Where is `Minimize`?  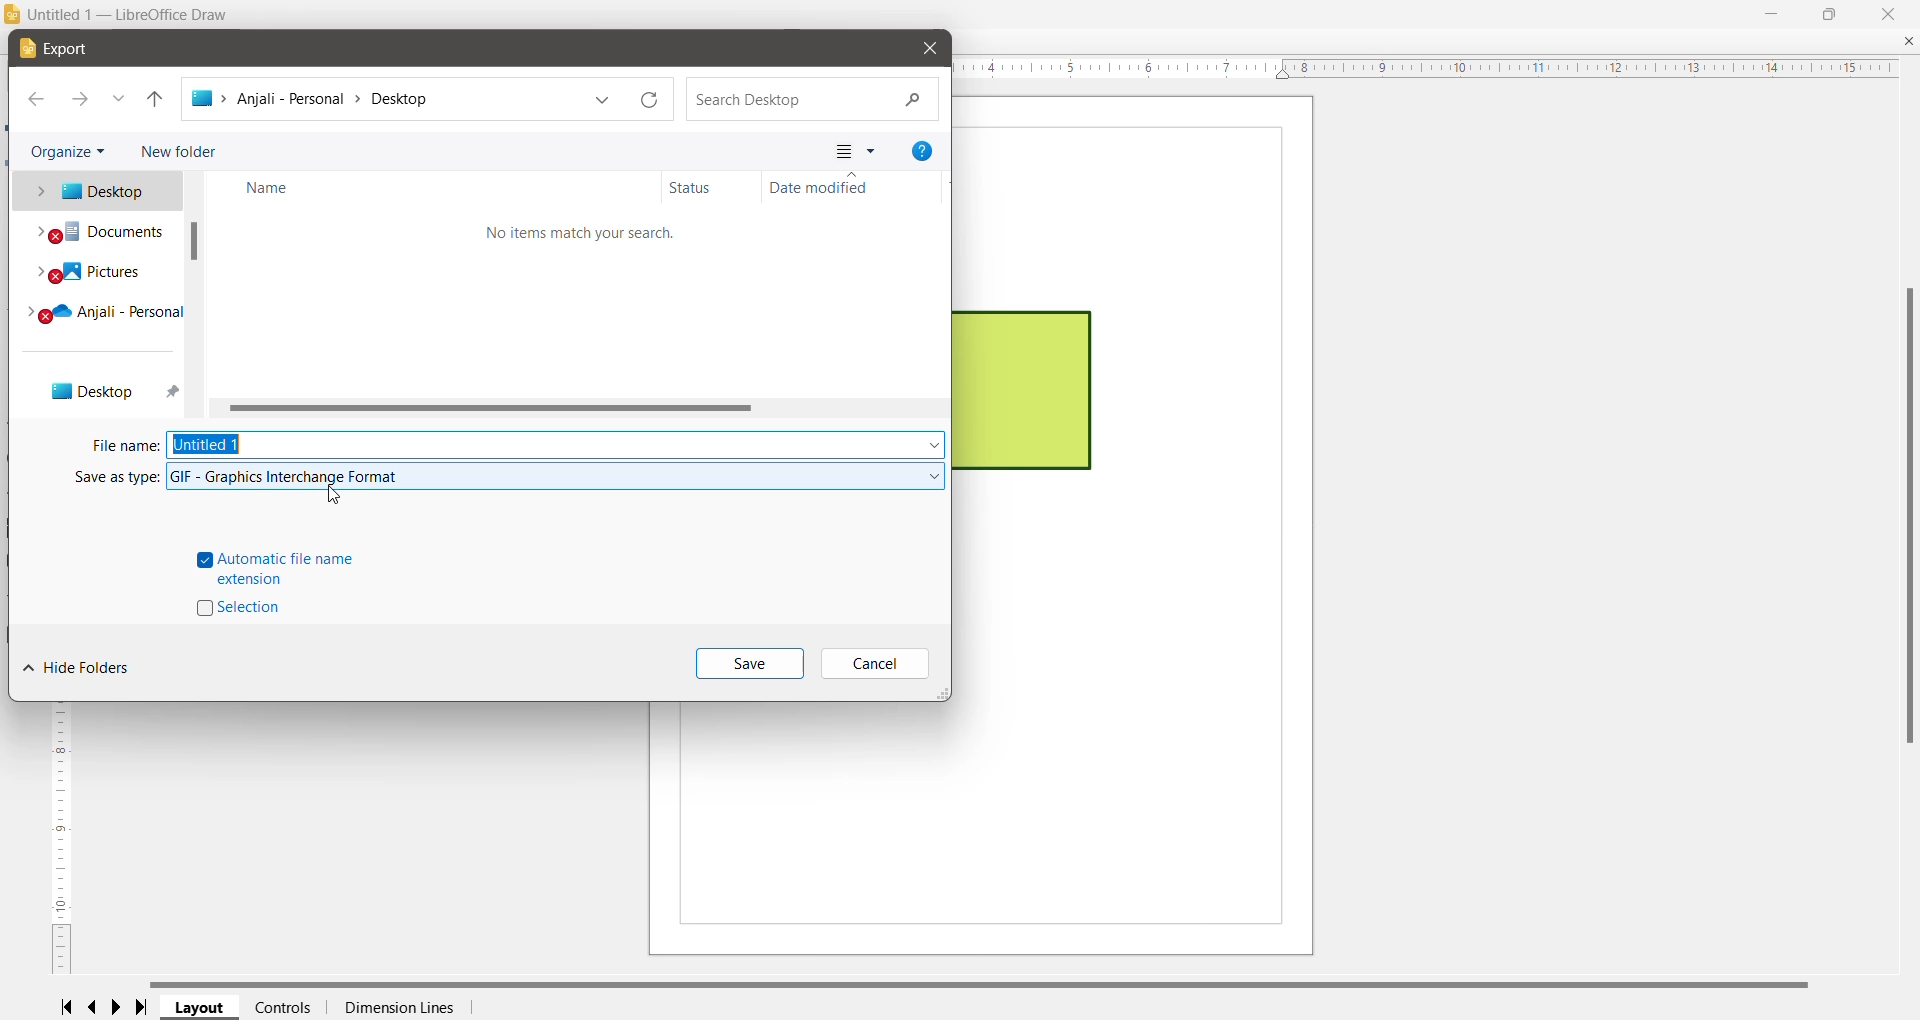
Minimize is located at coordinates (1771, 12).